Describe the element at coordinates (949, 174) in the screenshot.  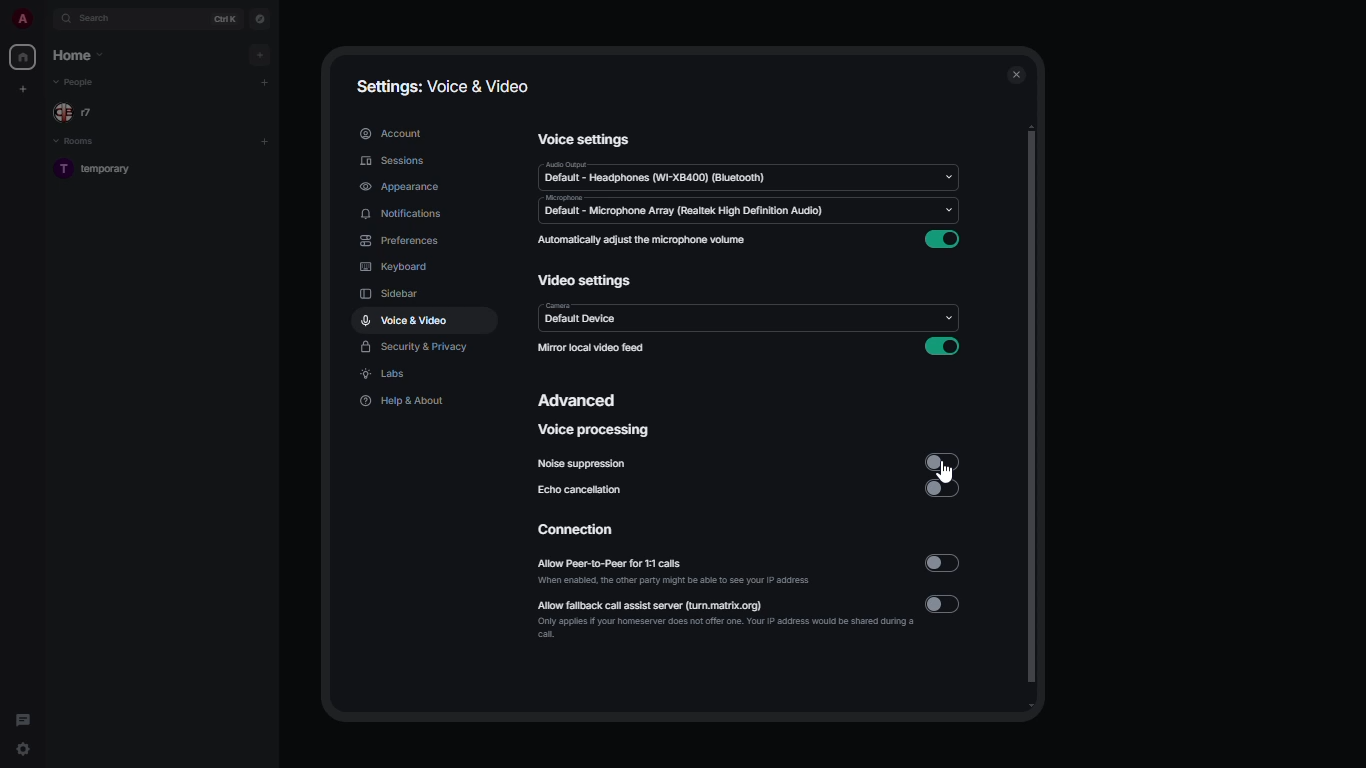
I see `drop down` at that location.